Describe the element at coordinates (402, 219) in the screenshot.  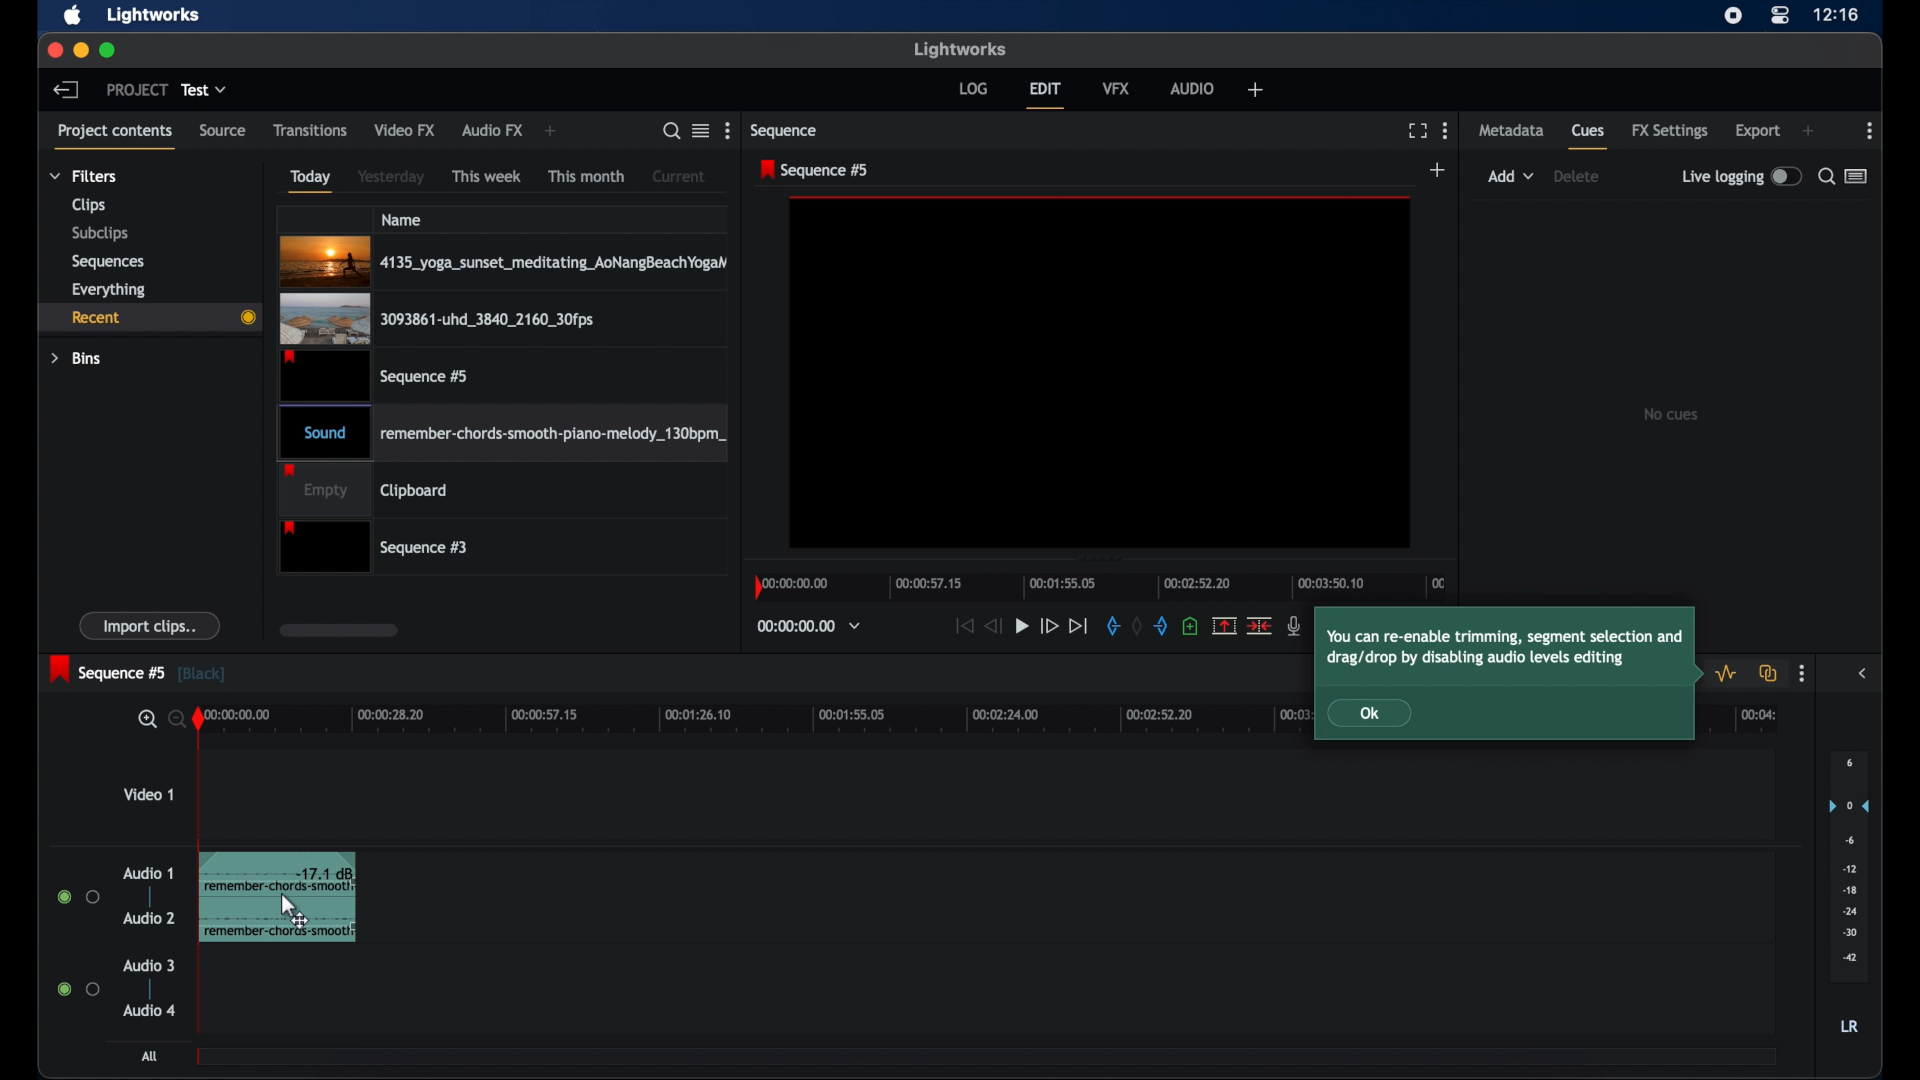
I see `name` at that location.